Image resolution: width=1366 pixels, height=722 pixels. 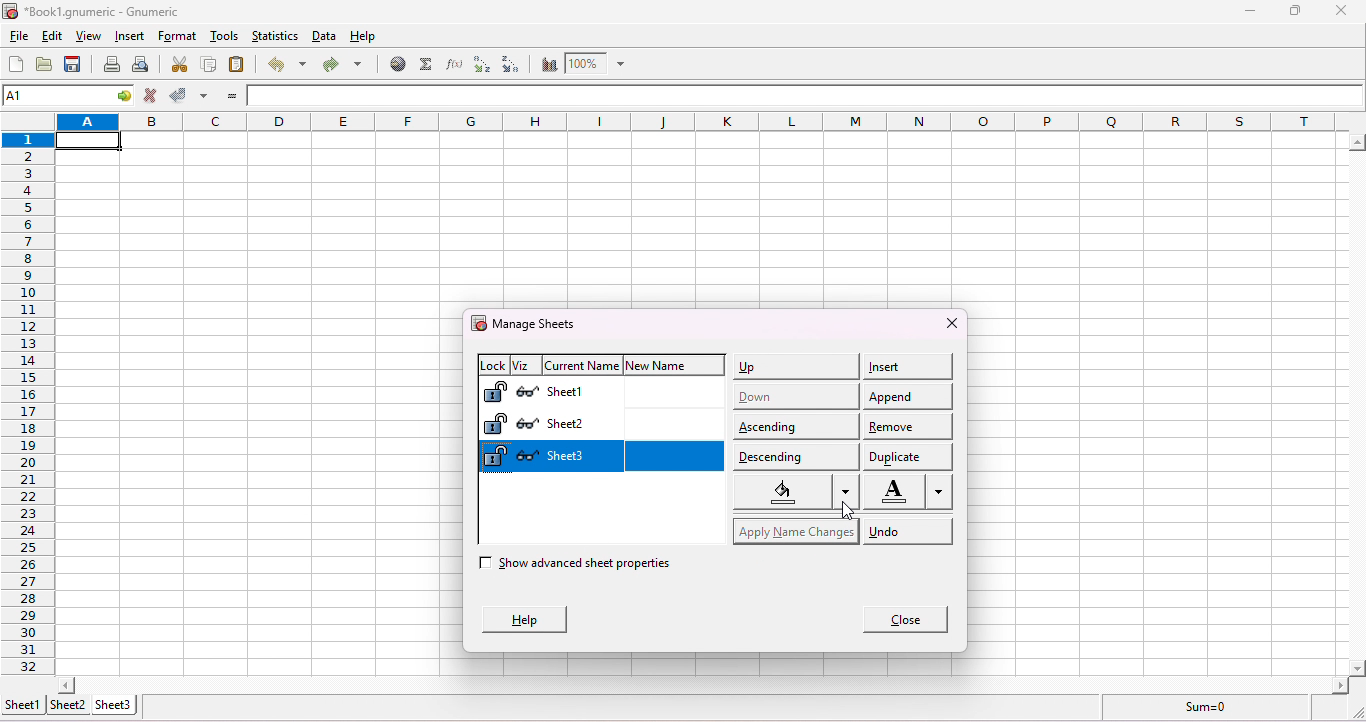 What do you see at coordinates (795, 368) in the screenshot?
I see `up` at bounding box center [795, 368].